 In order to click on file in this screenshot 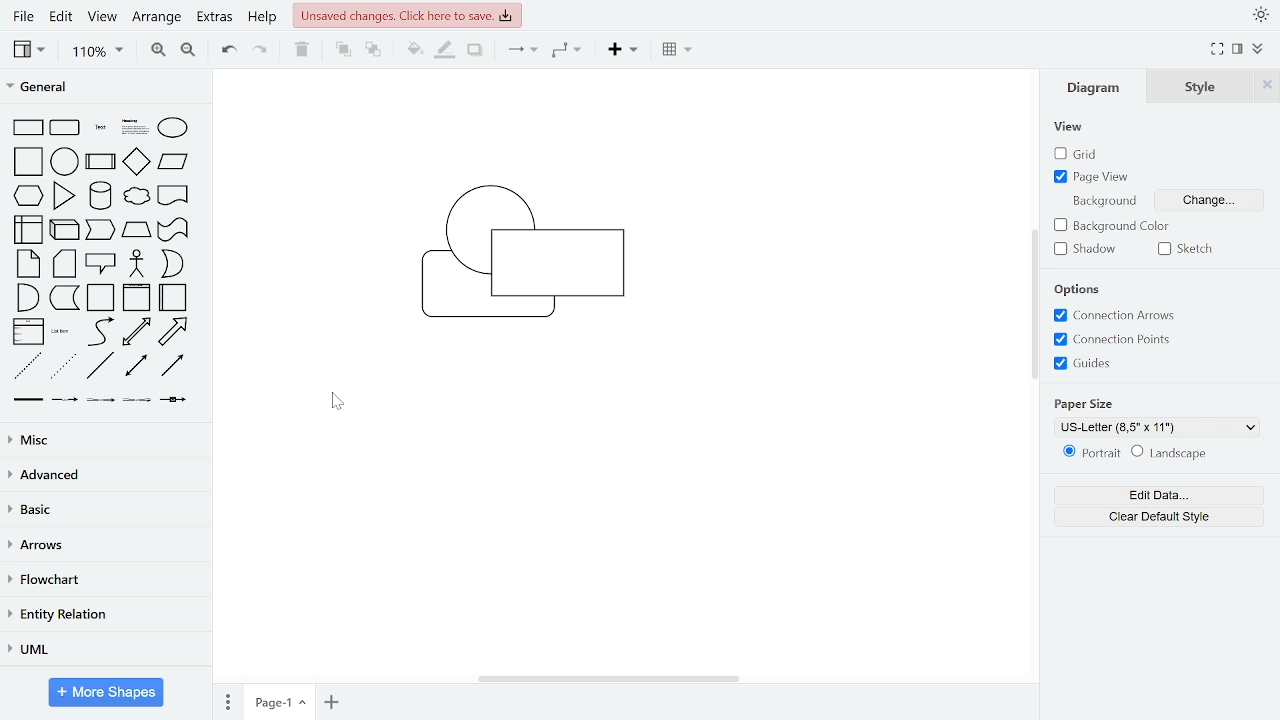, I will do `click(22, 16)`.